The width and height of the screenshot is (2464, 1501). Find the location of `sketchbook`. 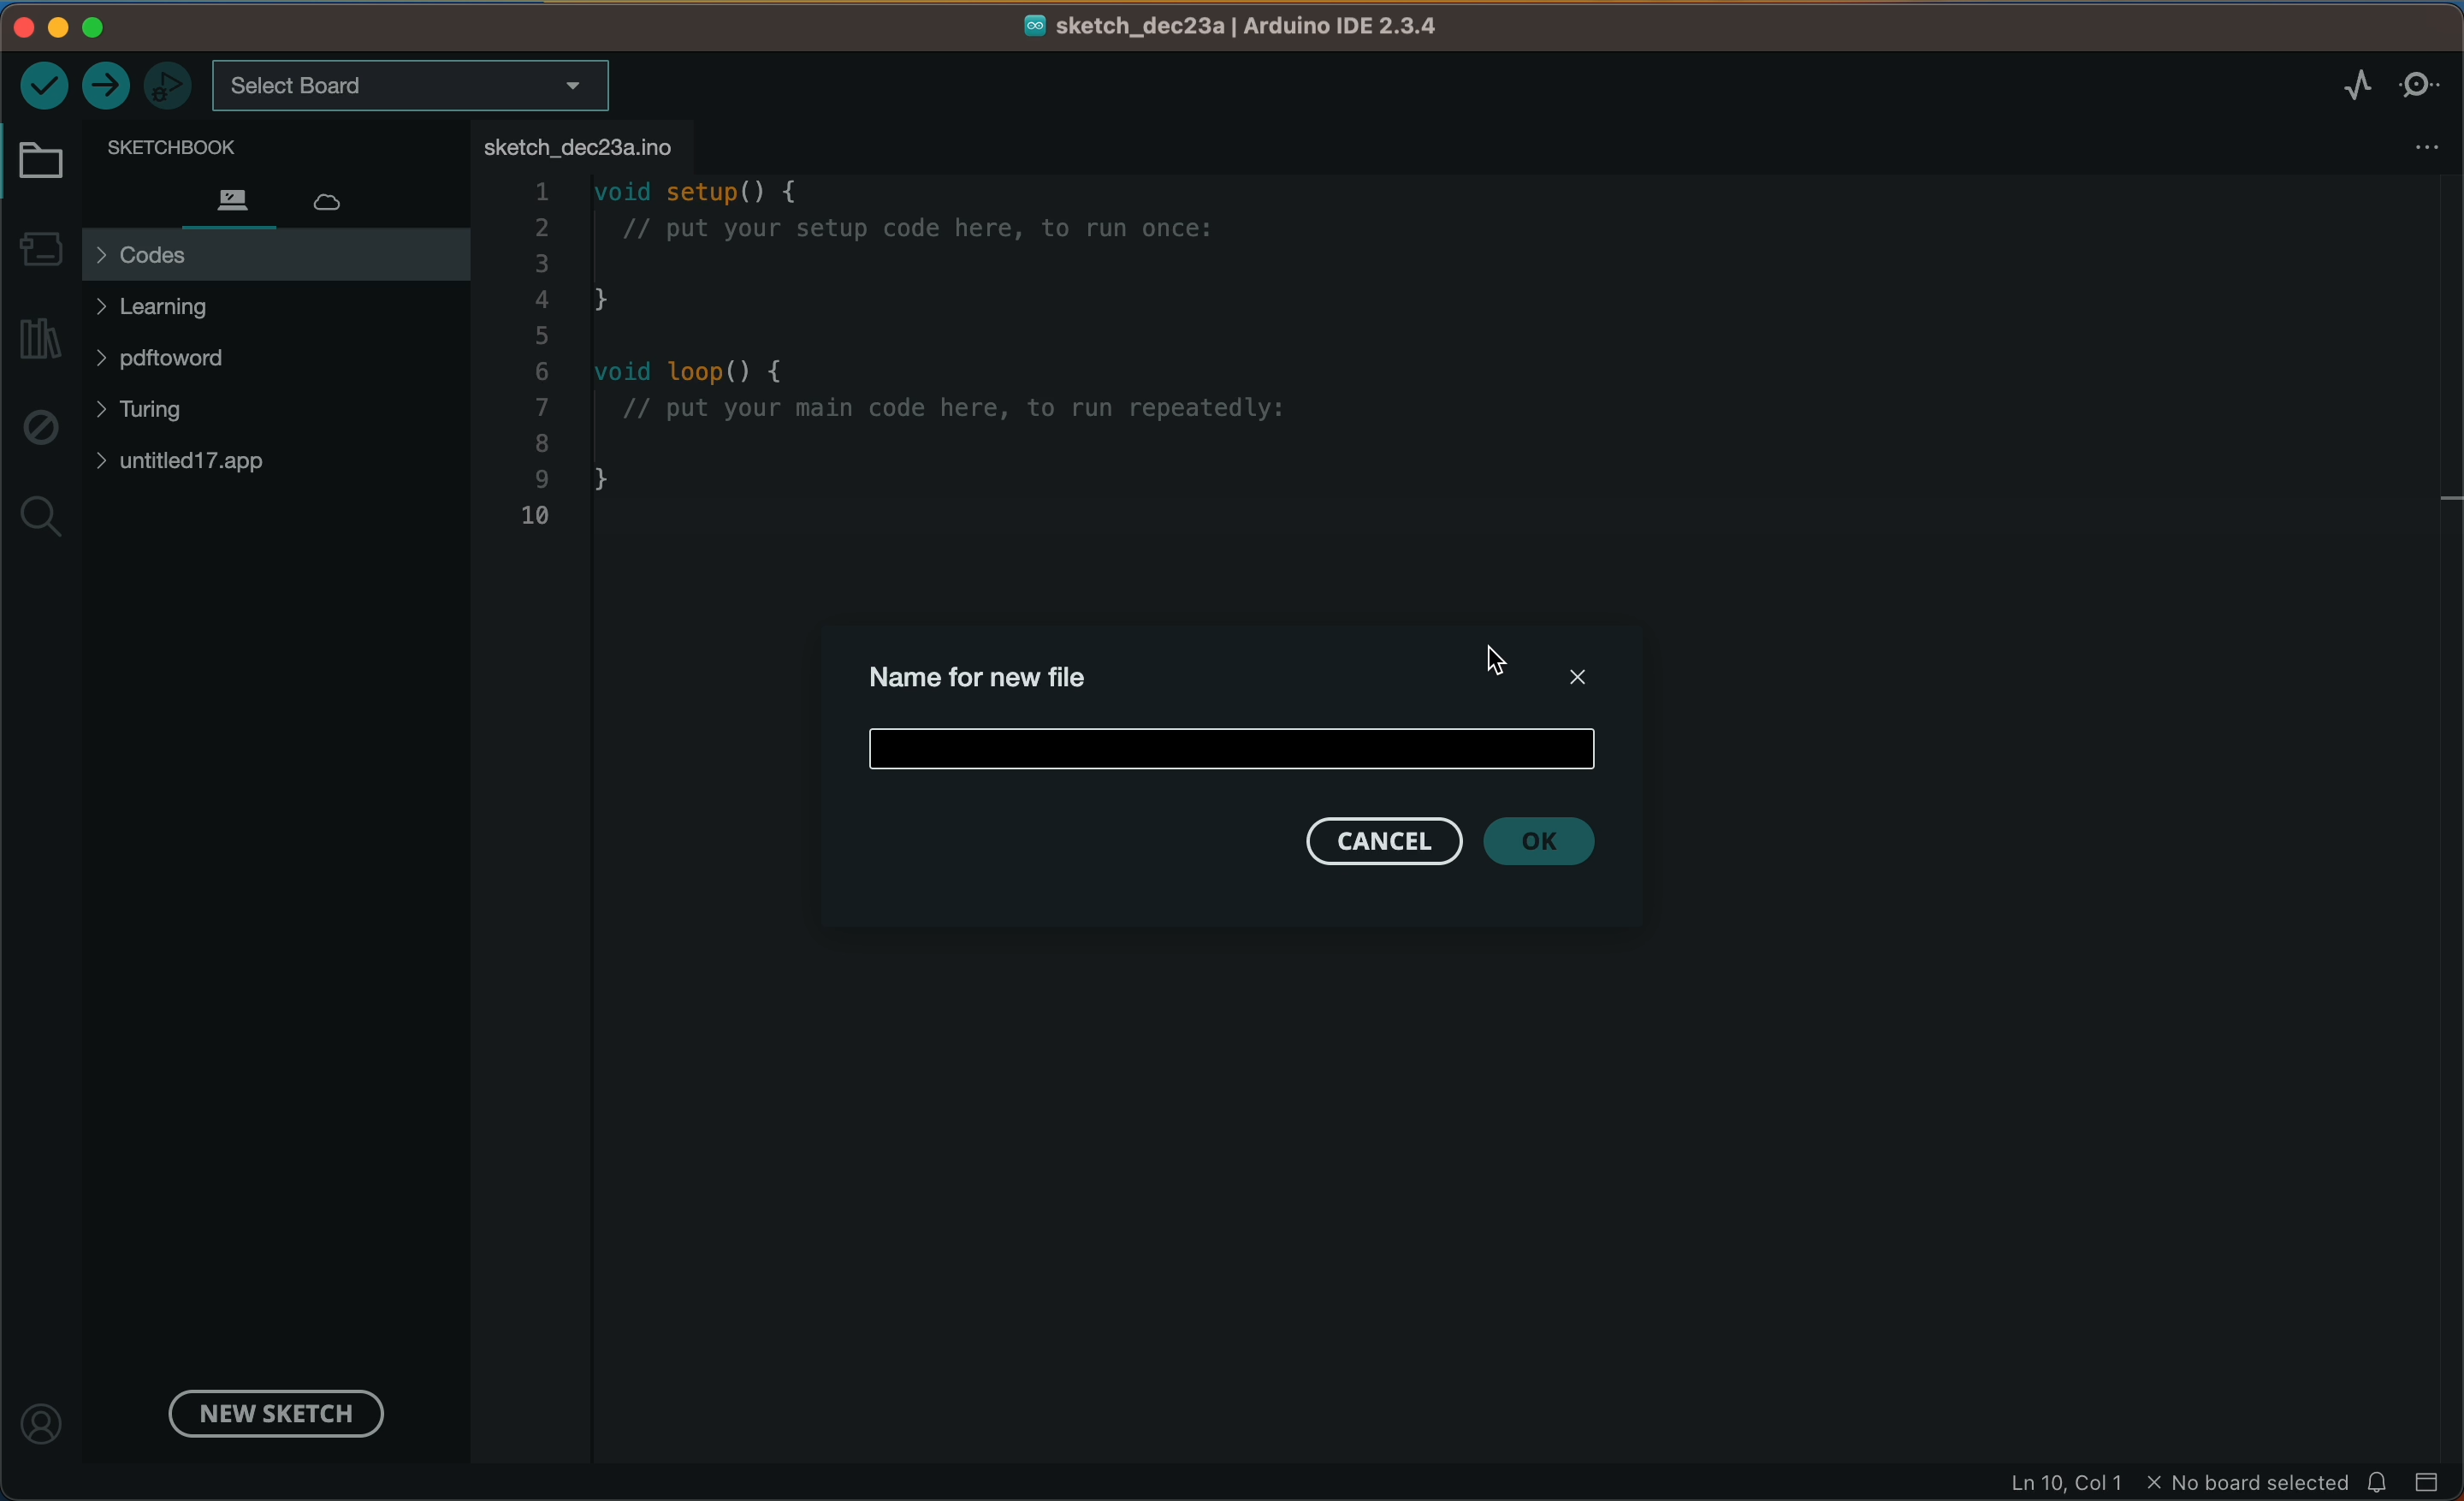

sketchbook is located at coordinates (246, 145).